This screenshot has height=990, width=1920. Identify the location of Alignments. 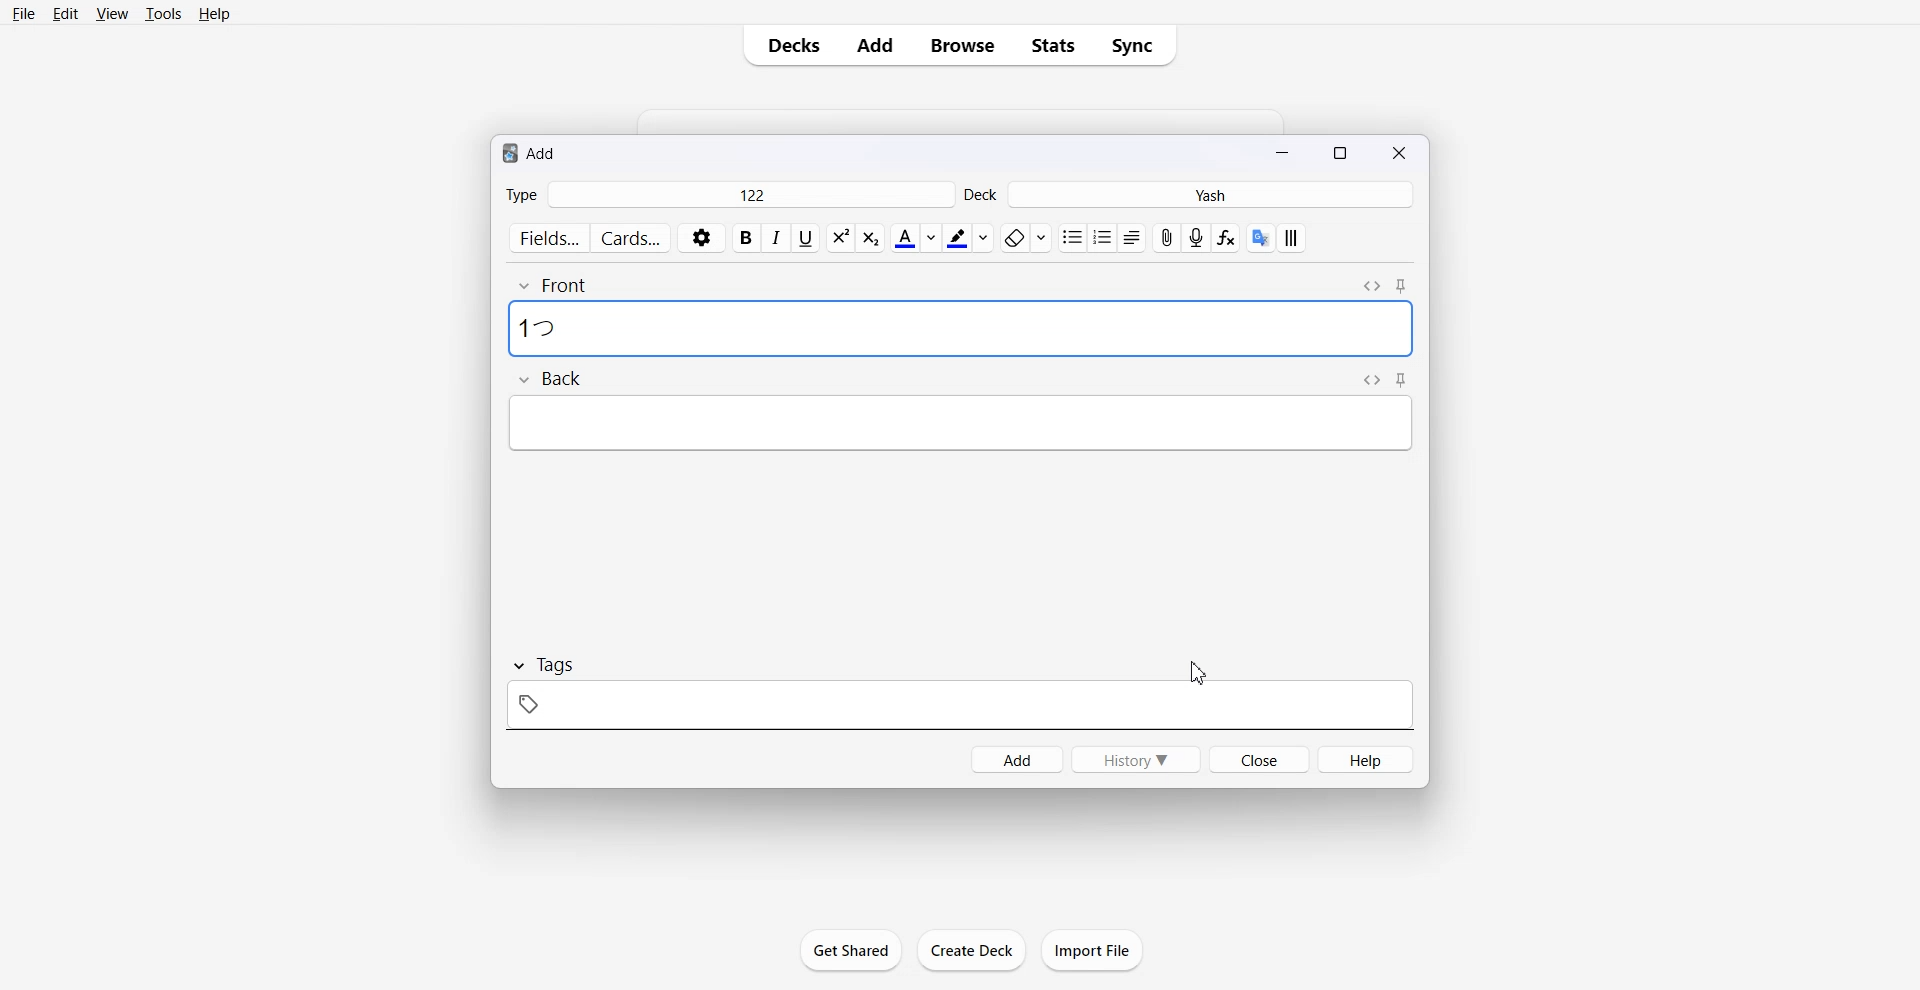
(1132, 238).